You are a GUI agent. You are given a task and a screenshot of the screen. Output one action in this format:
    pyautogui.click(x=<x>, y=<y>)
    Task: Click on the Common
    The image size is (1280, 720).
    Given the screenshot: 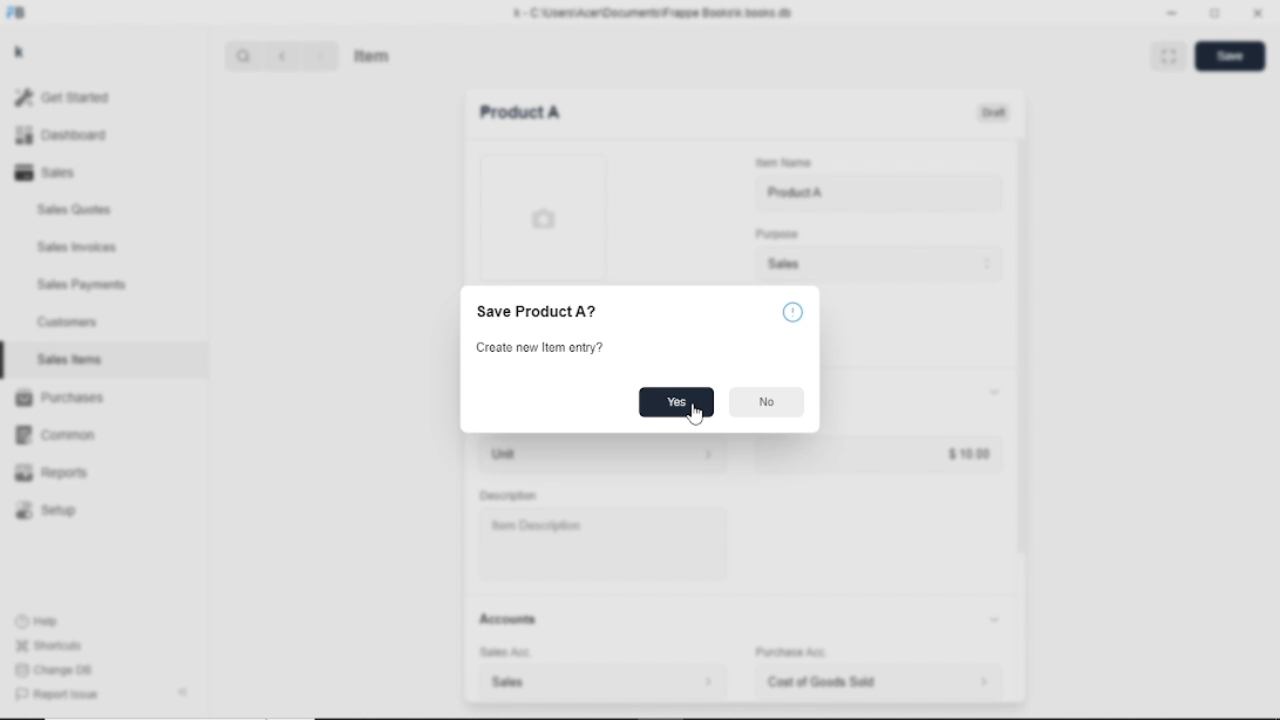 What is the action you would take?
    pyautogui.click(x=55, y=436)
    